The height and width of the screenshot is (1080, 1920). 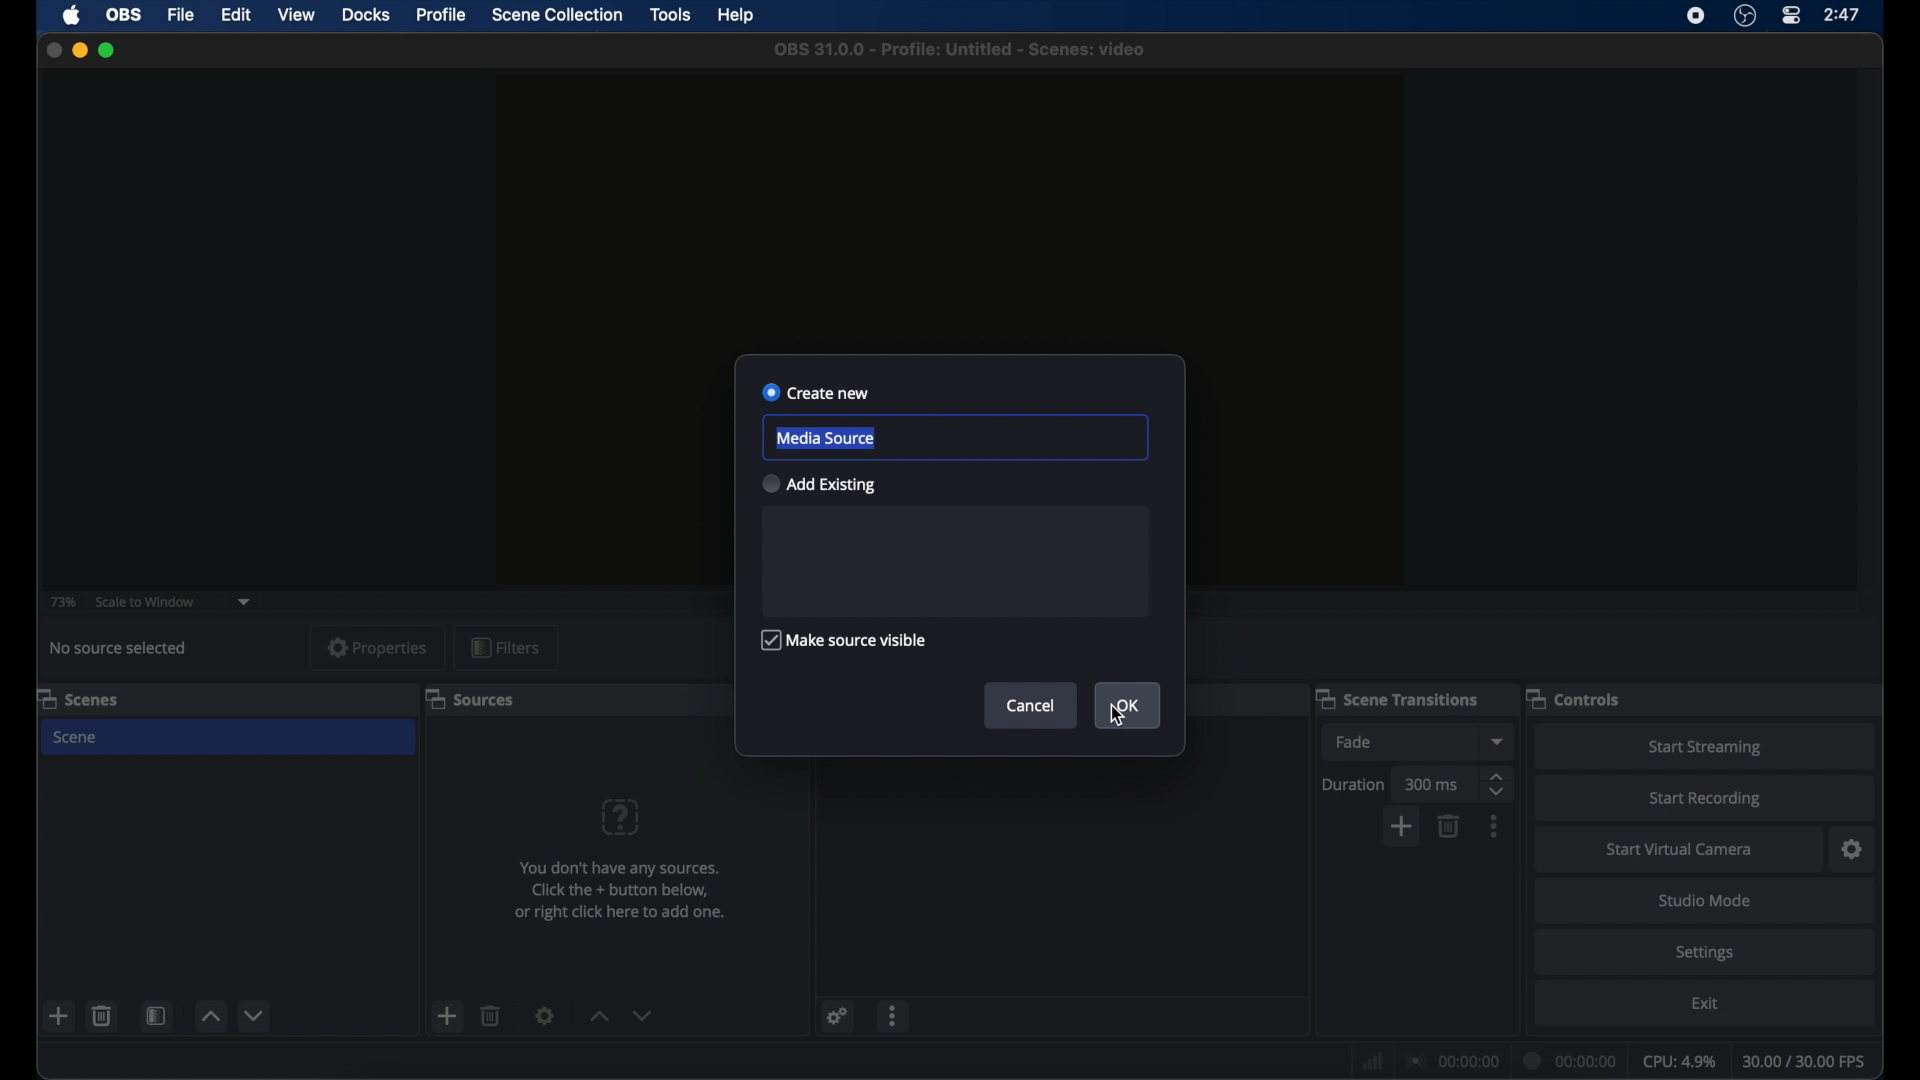 What do you see at coordinates (446, 1015) in the screenshot?
I see `add` at bounding box center [446, 1015].